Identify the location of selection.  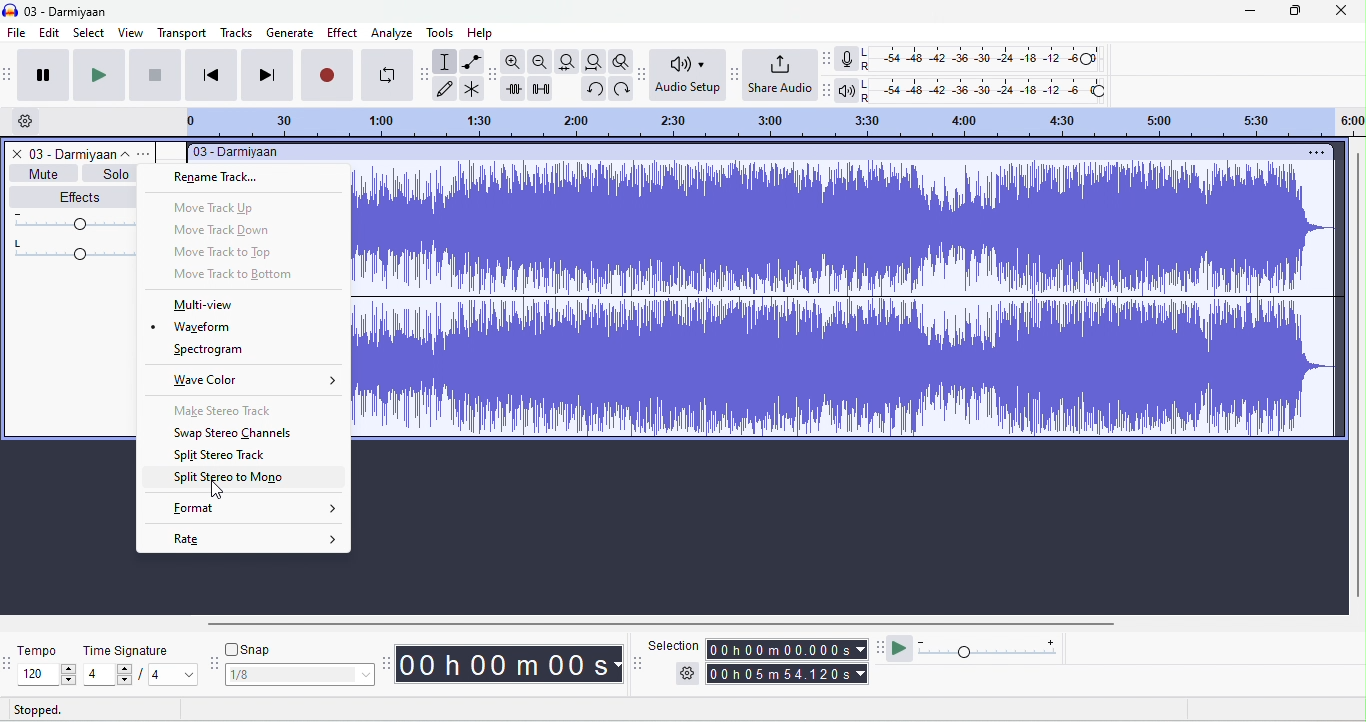
(442, 60).